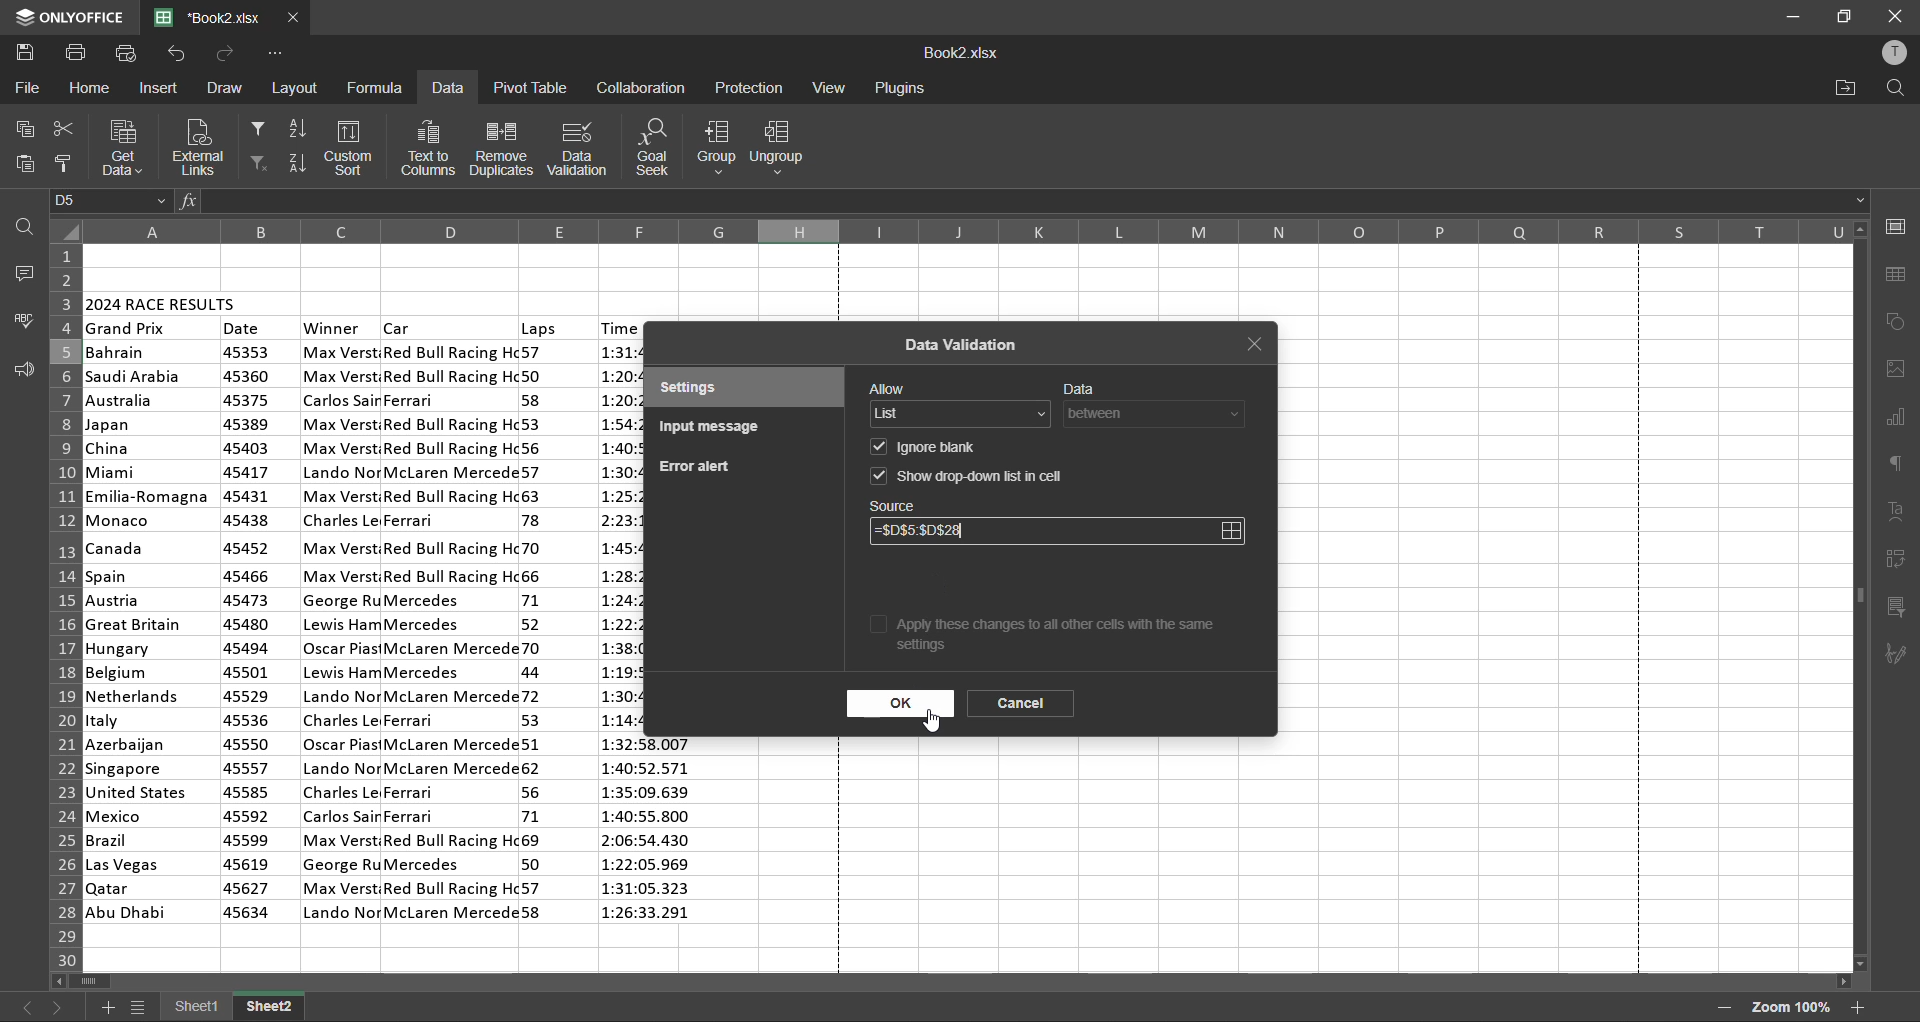 The height and width of the screenshot is (1022, 1920). I want to click on charts, so click(1896, 420).